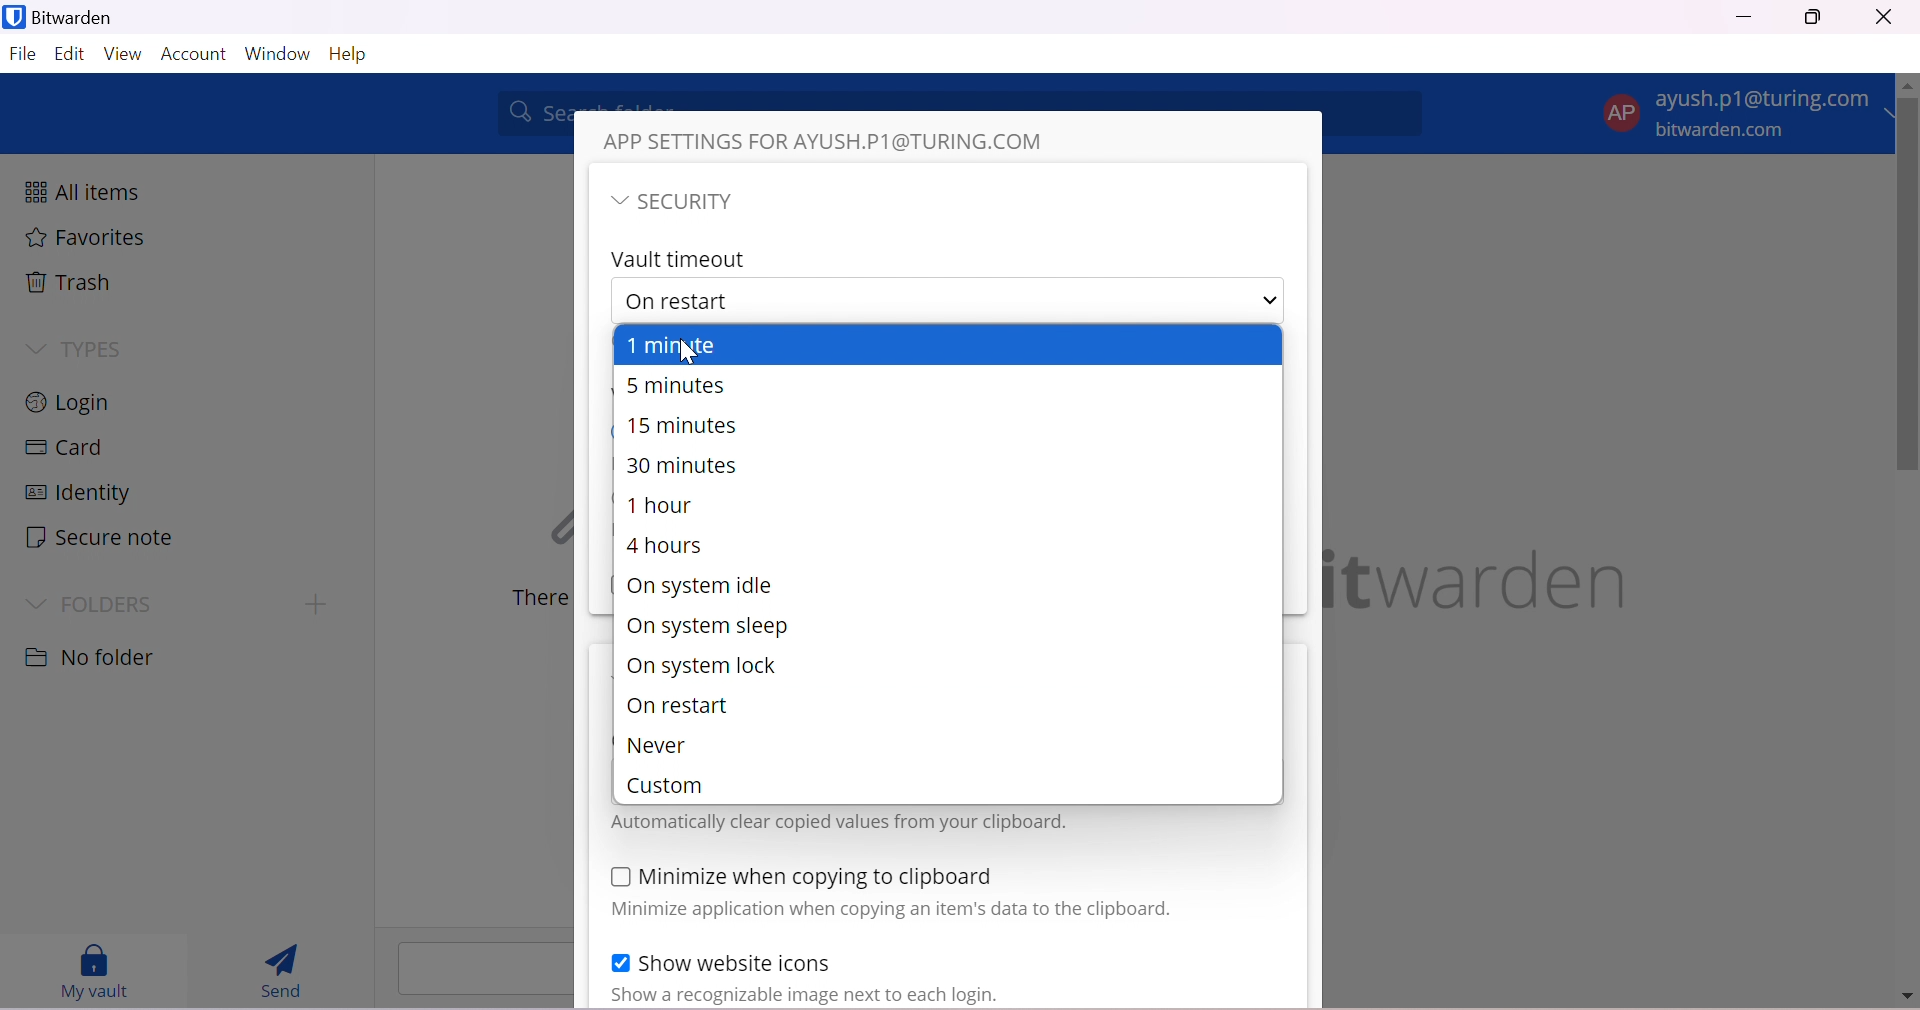  What do you see at coordinates (99, 538) in the screenshot?
I see `Secure note` at bounding box center [99, 538].